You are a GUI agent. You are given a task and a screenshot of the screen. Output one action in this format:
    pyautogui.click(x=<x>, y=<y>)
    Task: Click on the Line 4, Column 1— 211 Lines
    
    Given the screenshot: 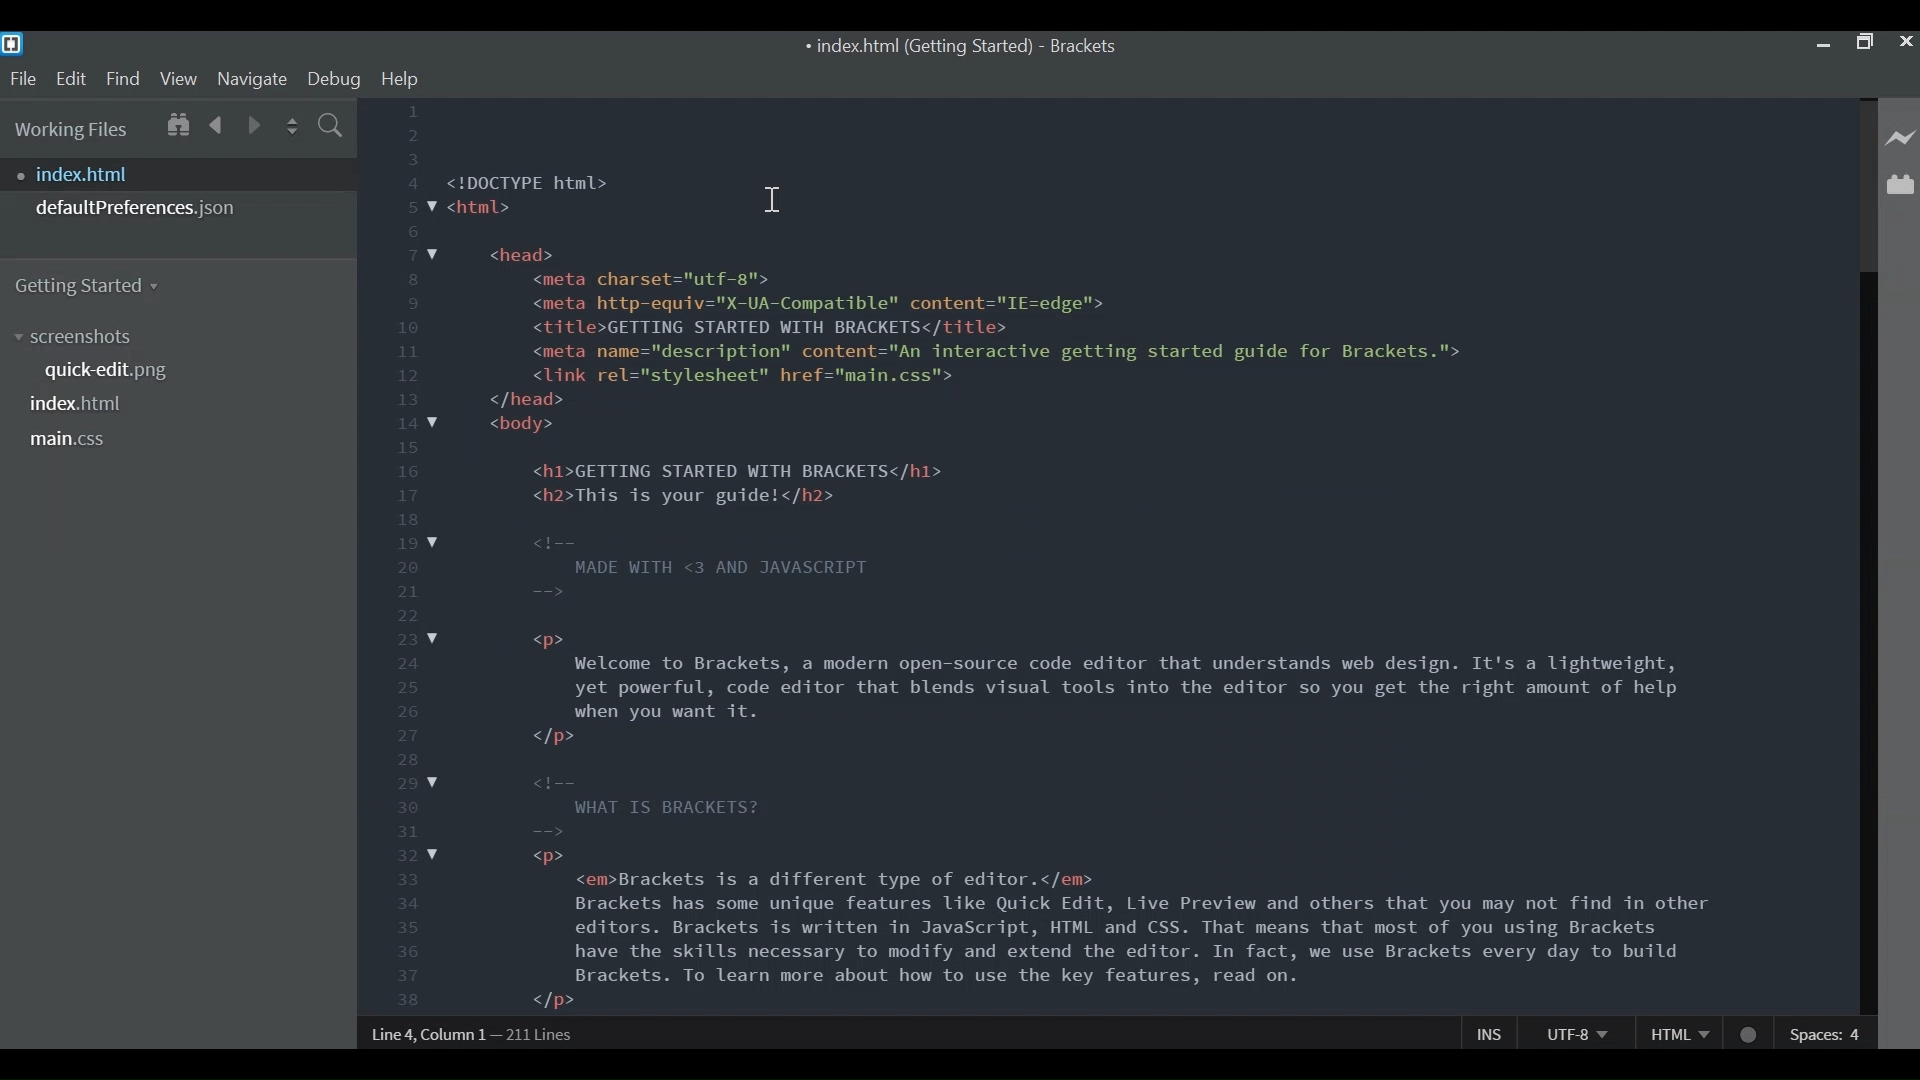 What is the action you would take?
    pyautogui.click(x=474, y=1034)
    